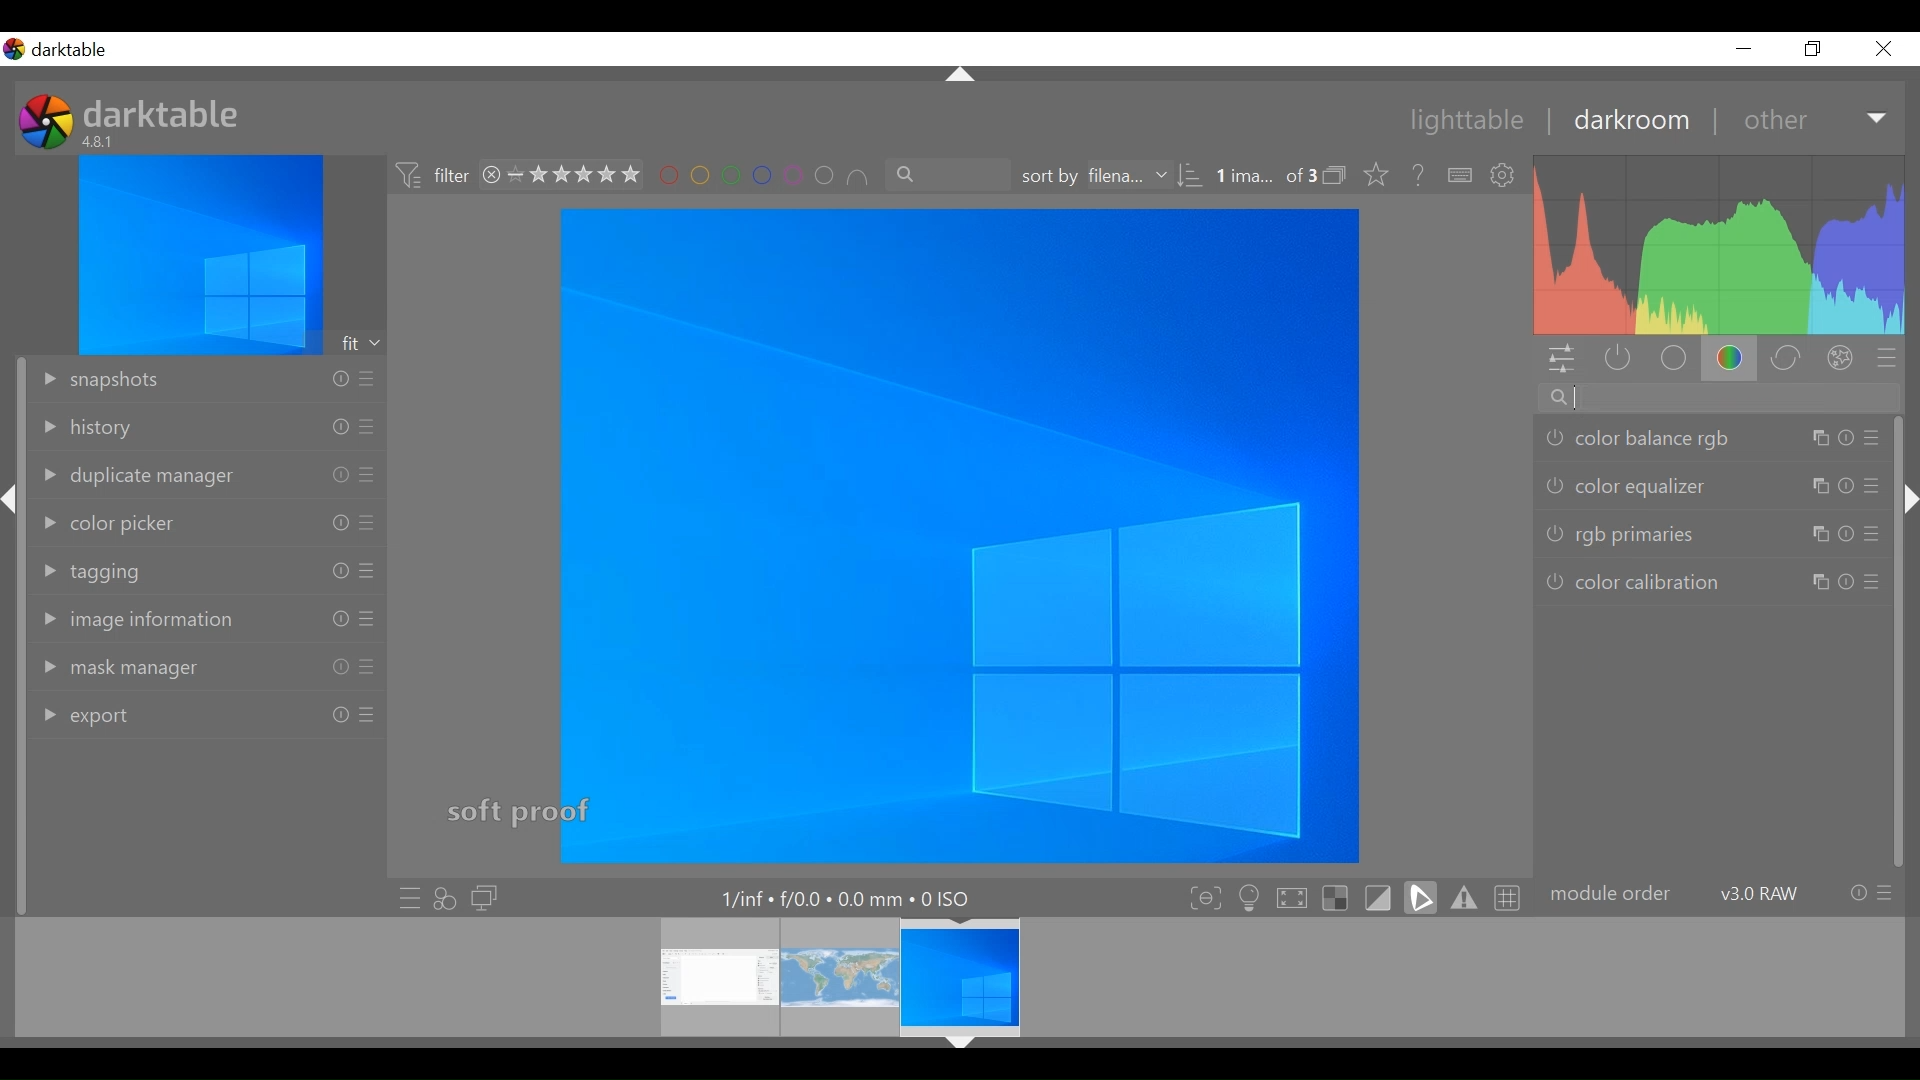  What do you see at coordinates (1721, 245) in the screenshot?
I see `histogram` at bounding box center [1721, 245].